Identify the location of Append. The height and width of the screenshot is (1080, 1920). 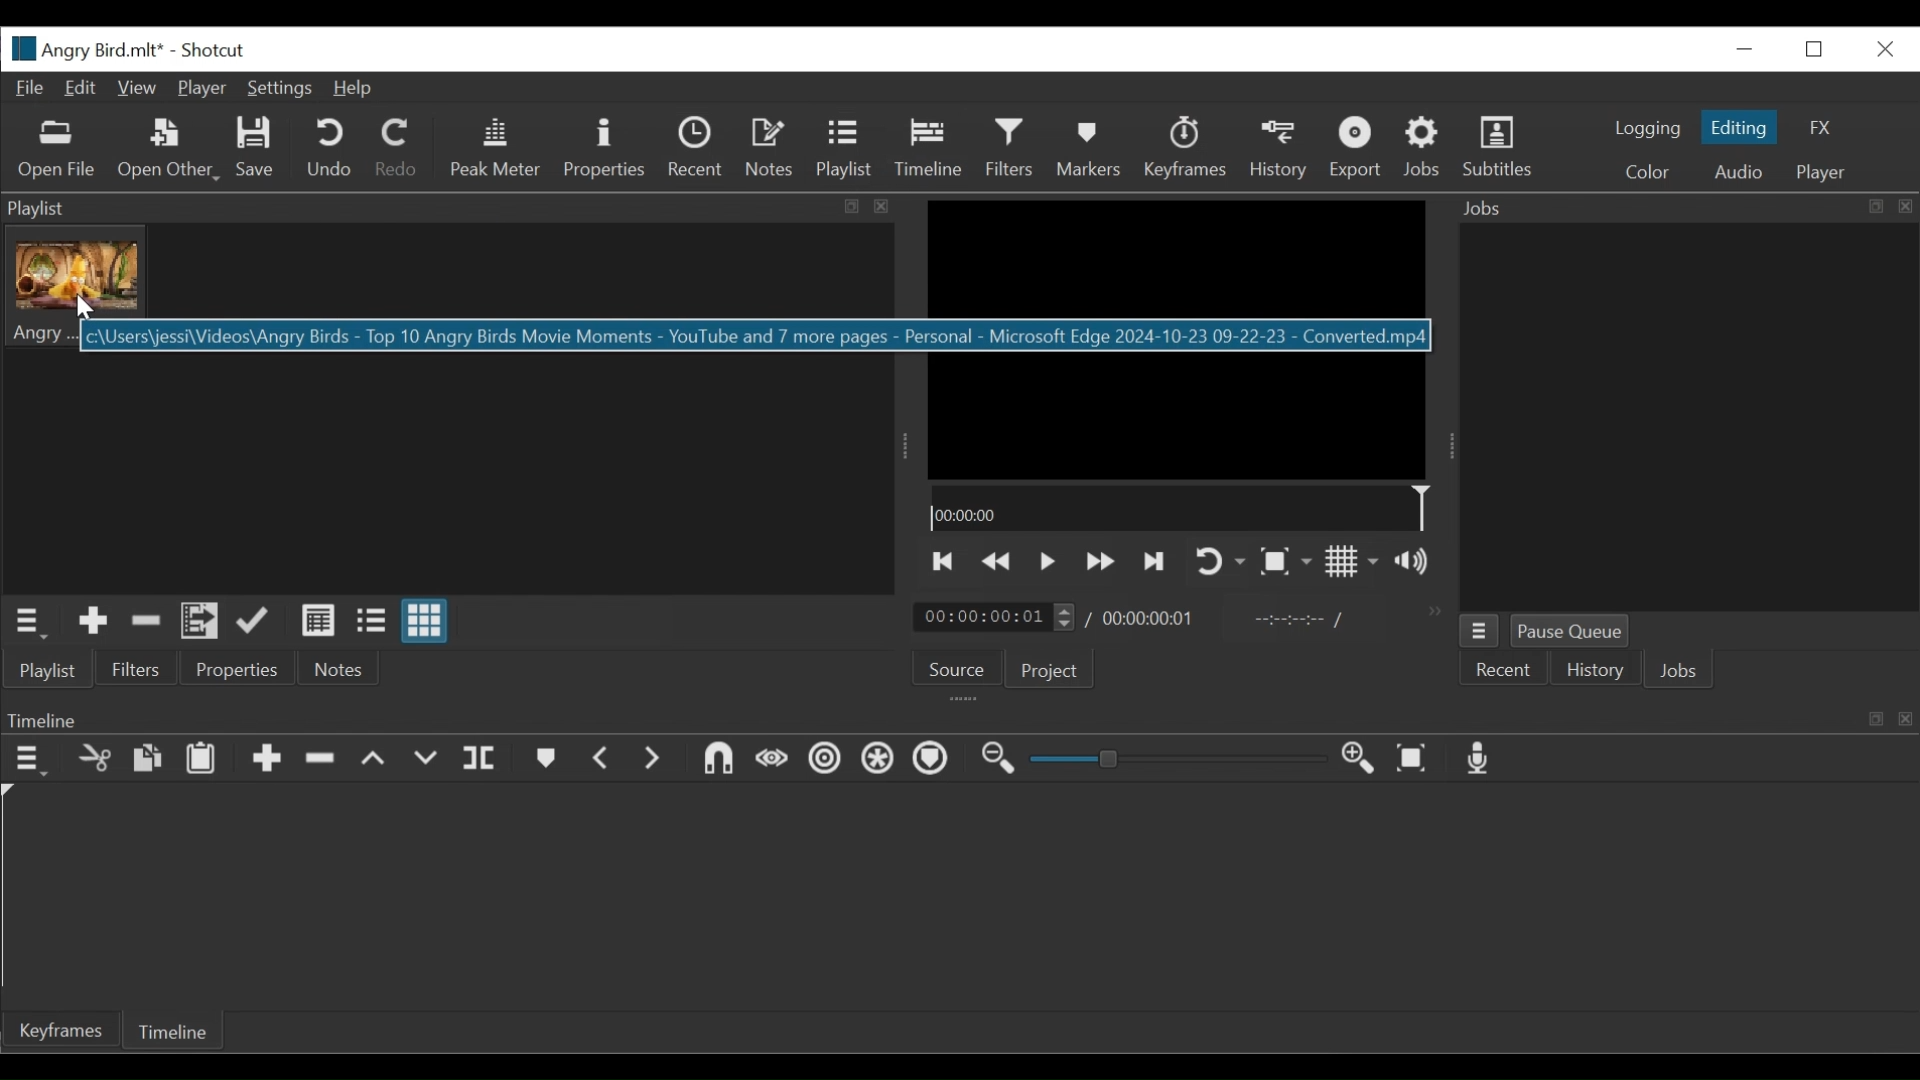
(265, 757).